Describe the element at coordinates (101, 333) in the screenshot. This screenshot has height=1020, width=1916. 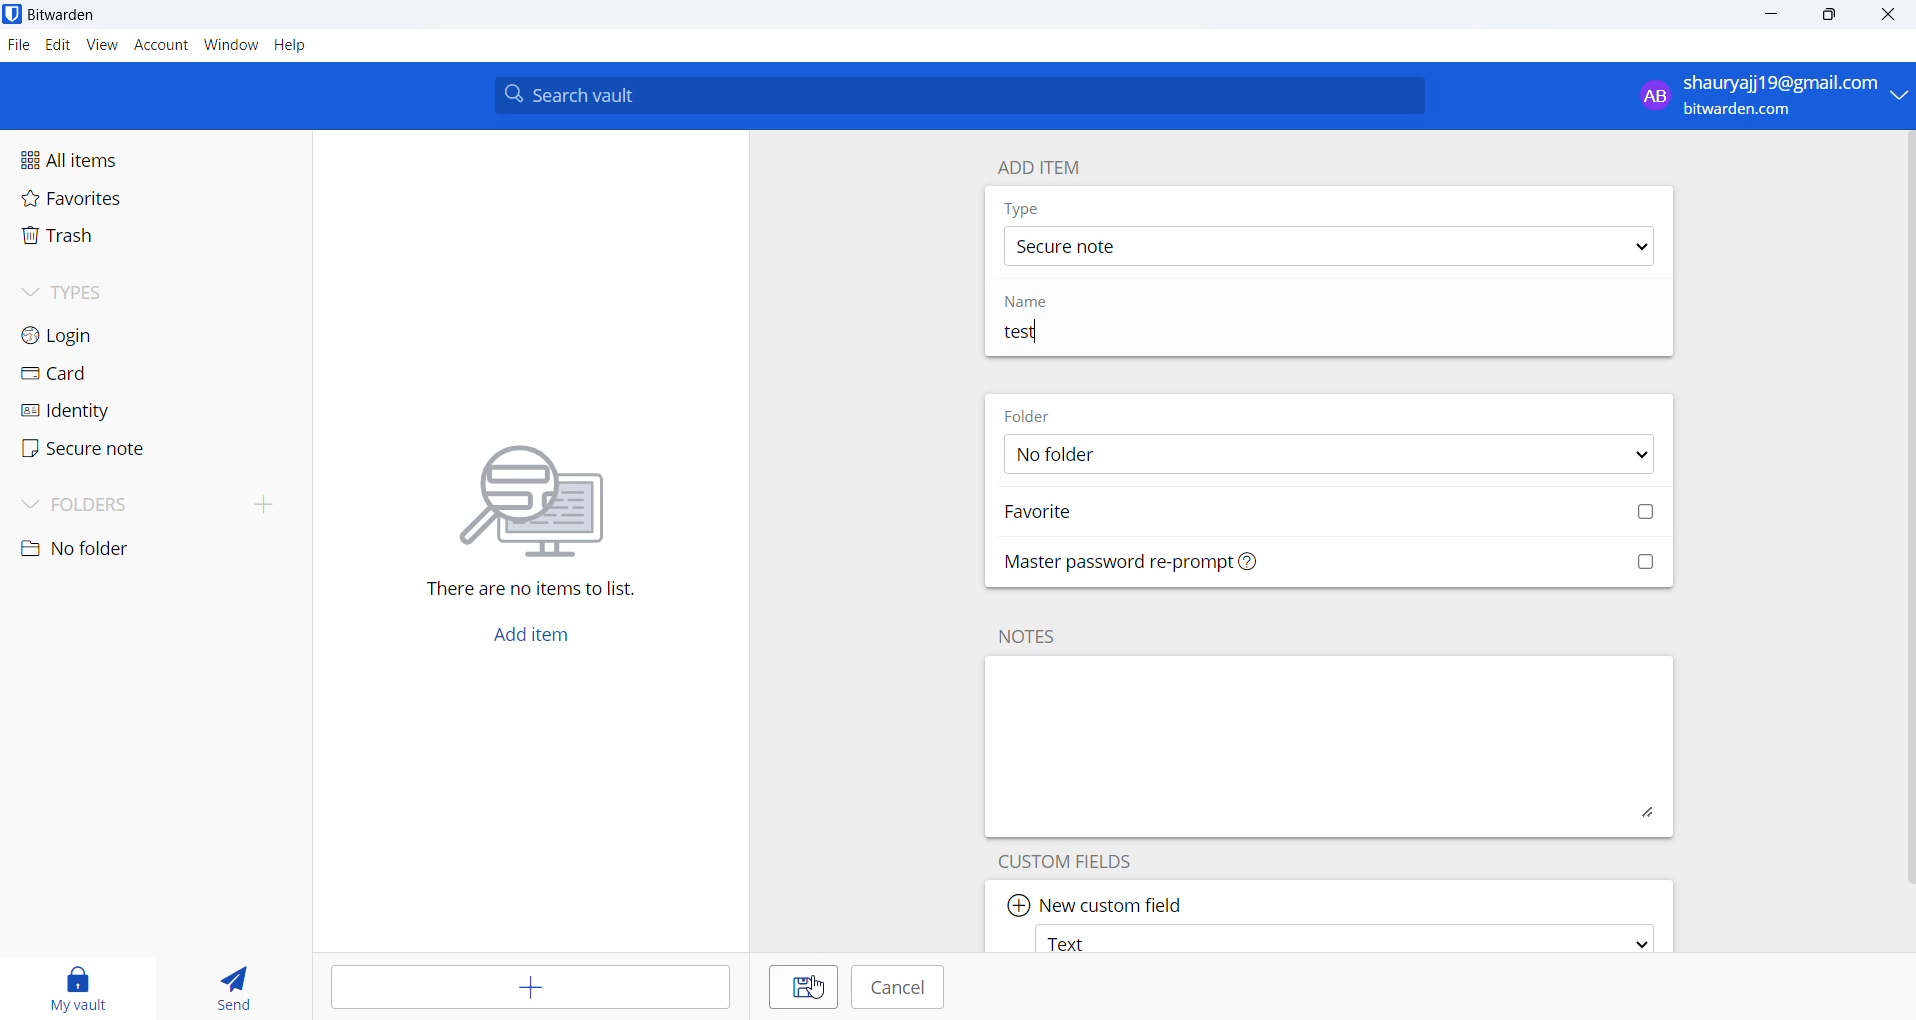
I see `login` at that location.